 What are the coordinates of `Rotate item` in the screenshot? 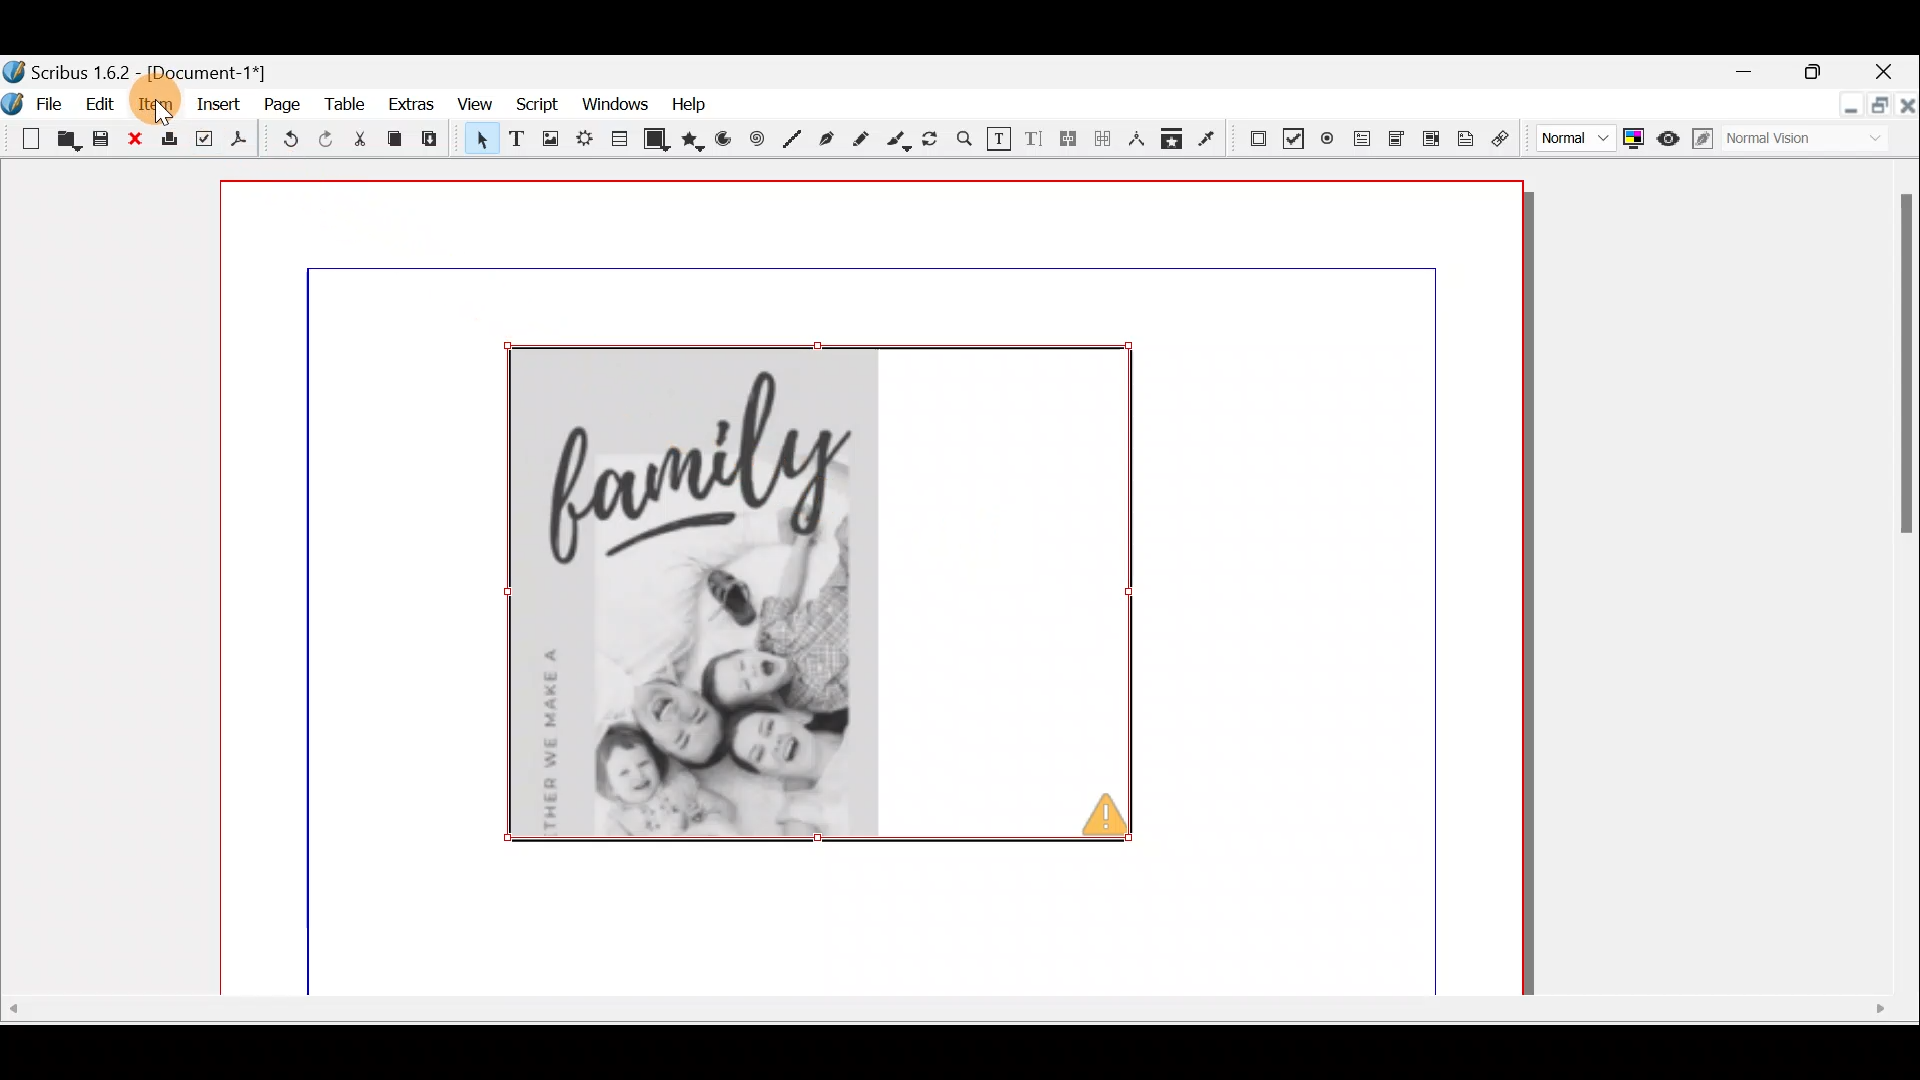 It's located at (933, 140).